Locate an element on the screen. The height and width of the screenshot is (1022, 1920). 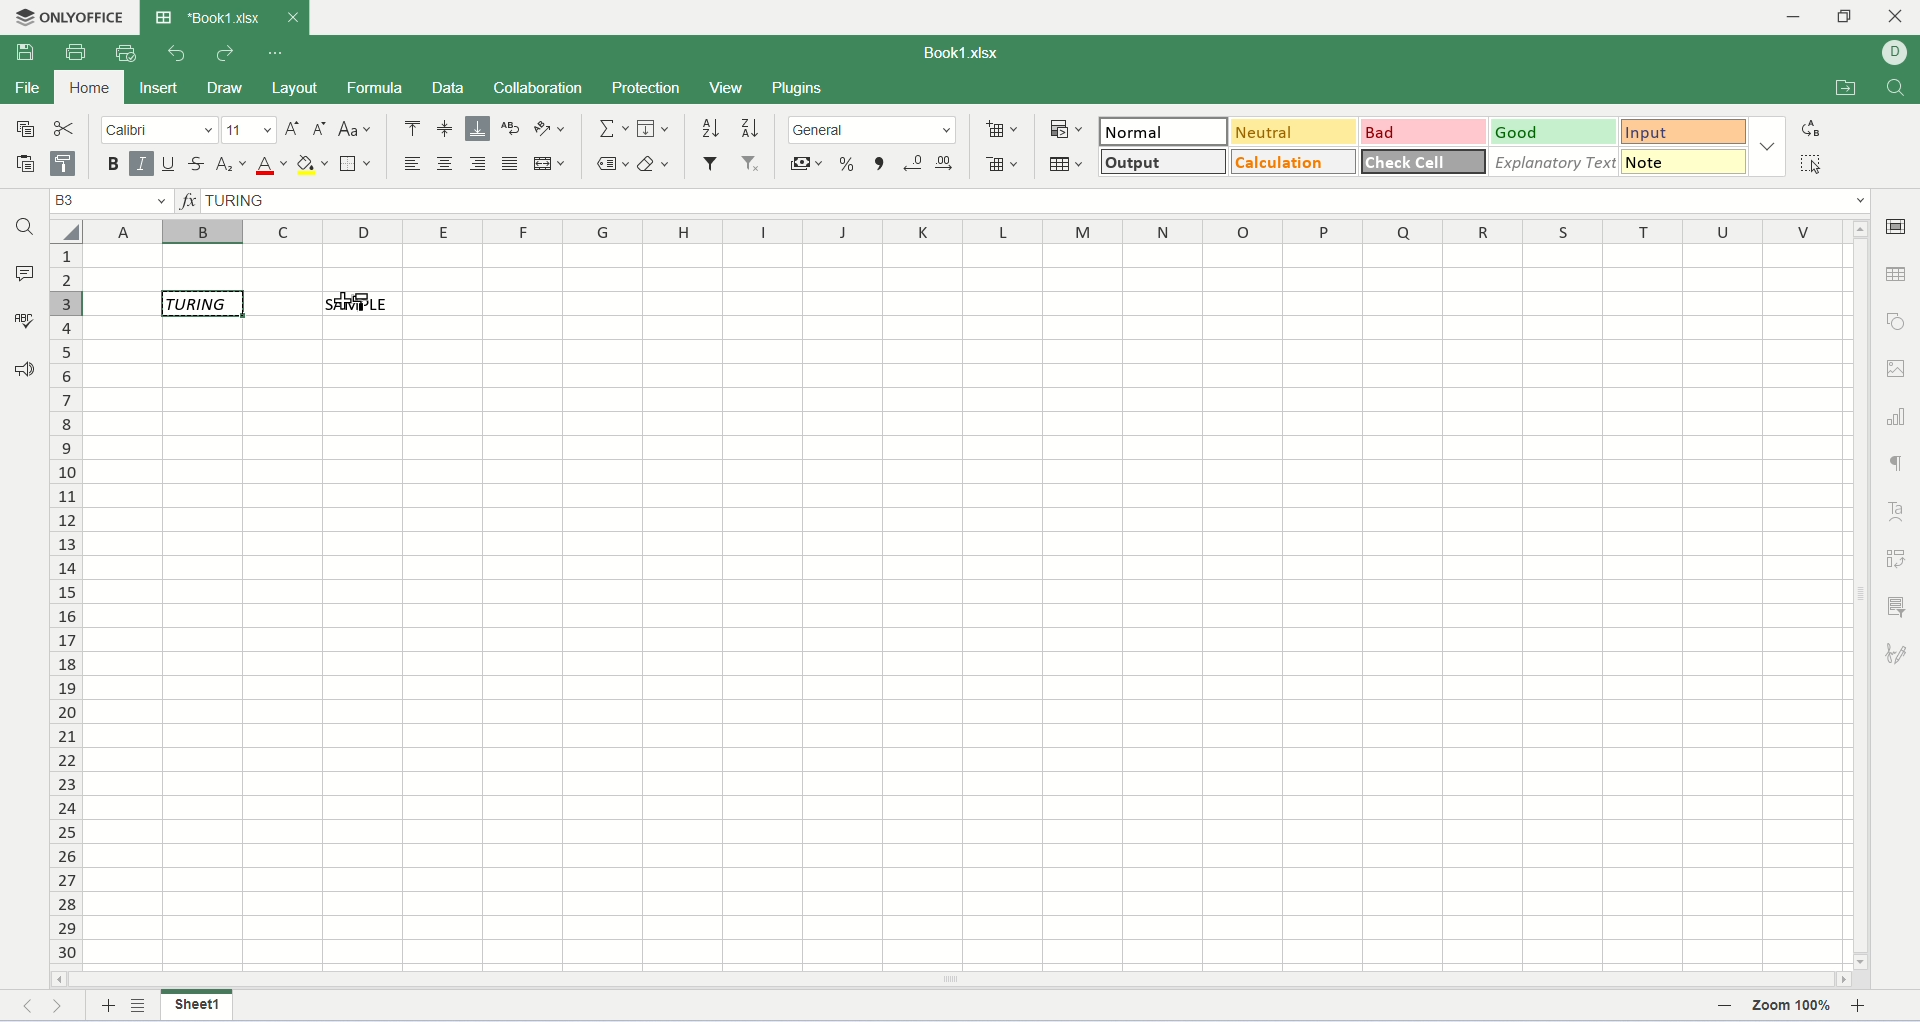
input is located at coordinates (1688, 132).